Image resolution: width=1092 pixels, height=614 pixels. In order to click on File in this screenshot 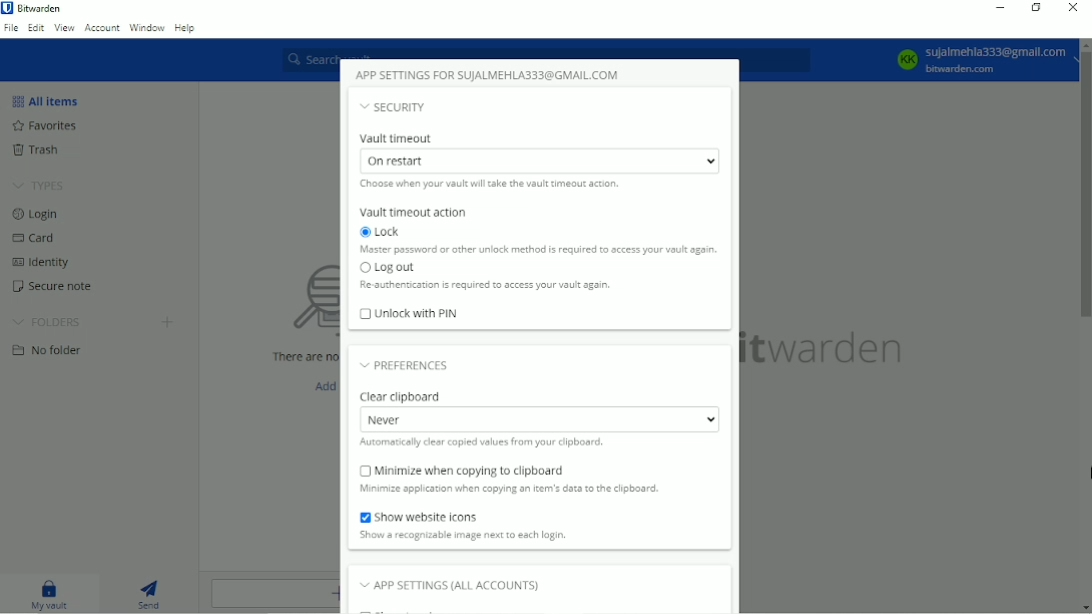, I will do `click(11, 27)`.